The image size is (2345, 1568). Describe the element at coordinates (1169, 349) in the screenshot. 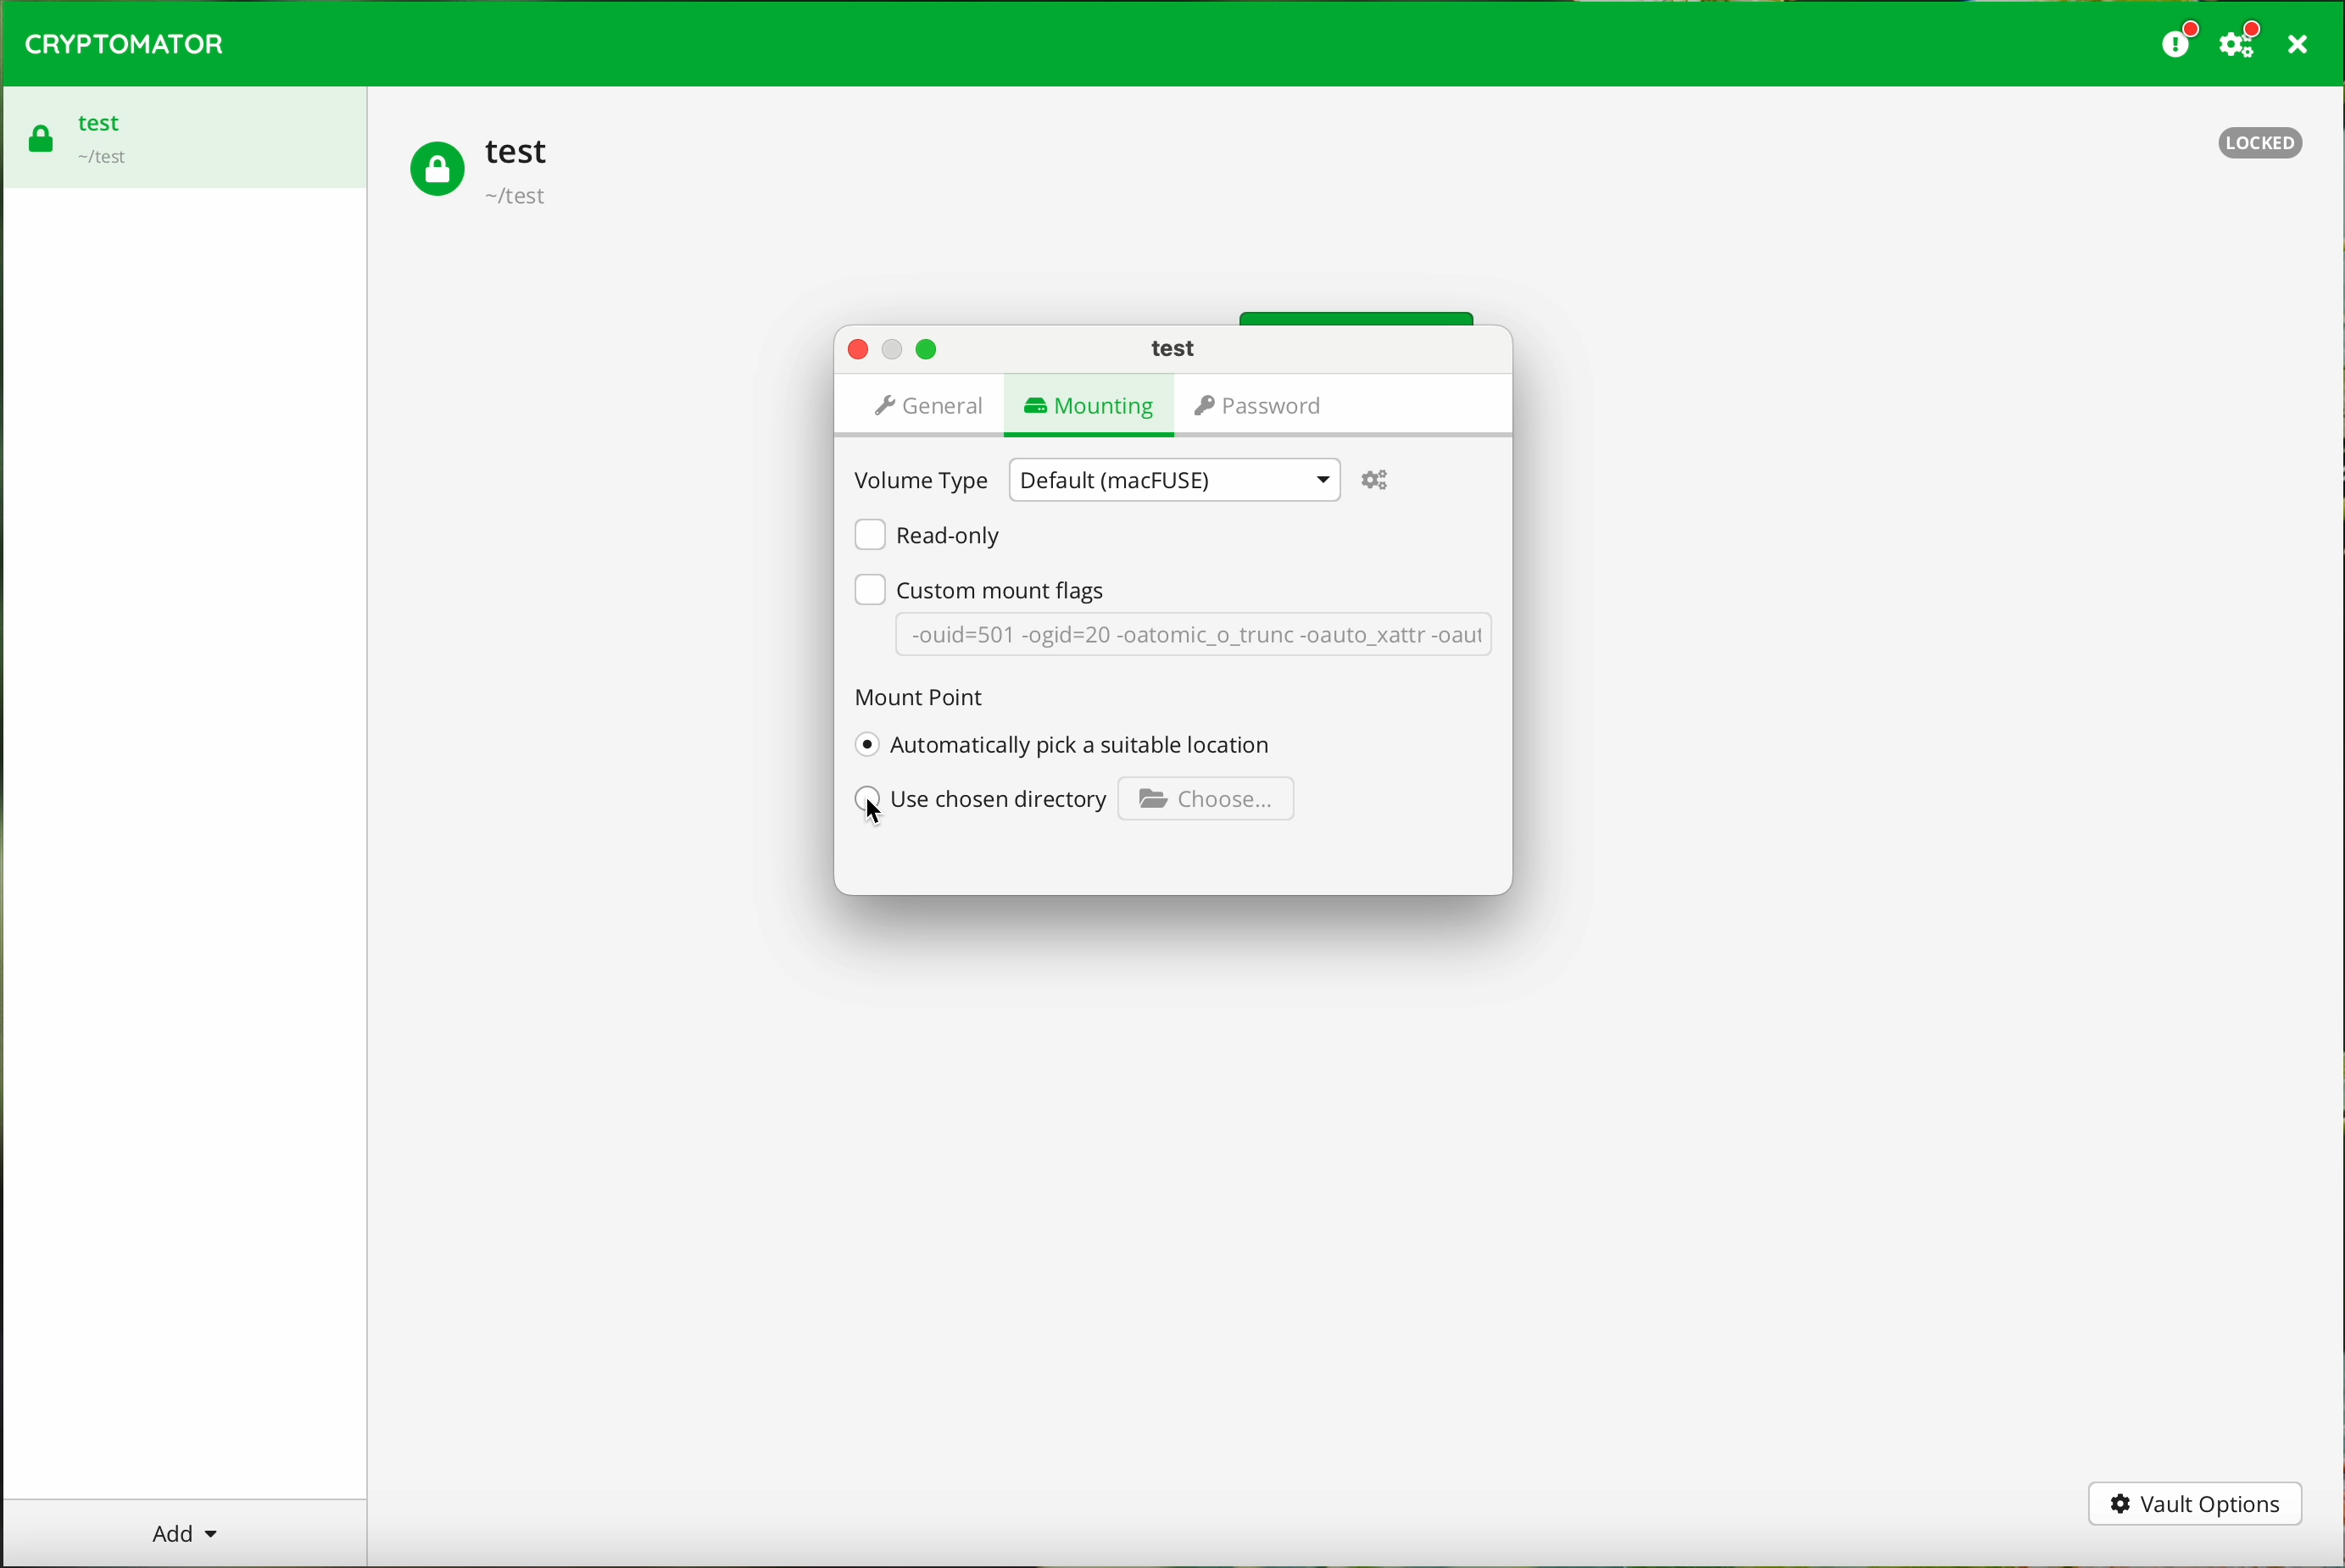

I see `test` at that location.